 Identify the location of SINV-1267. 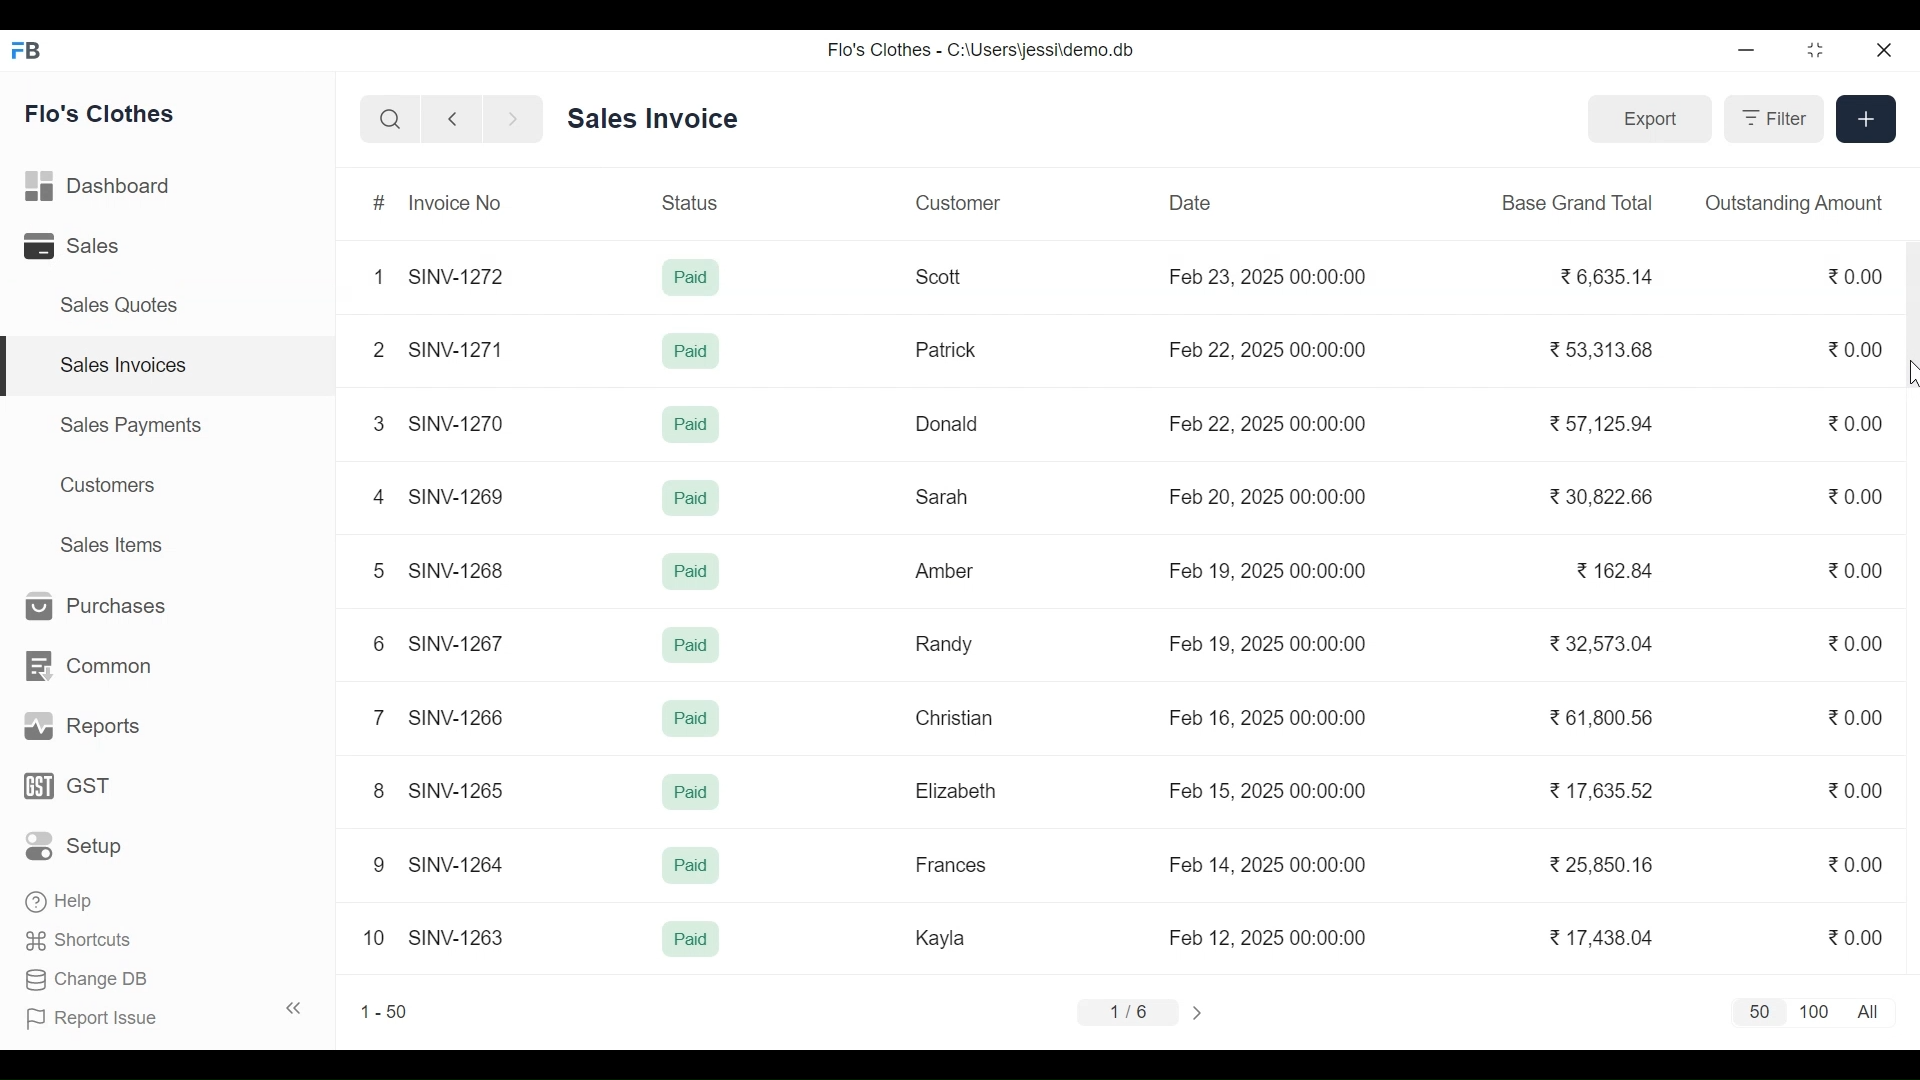
(459, 641).